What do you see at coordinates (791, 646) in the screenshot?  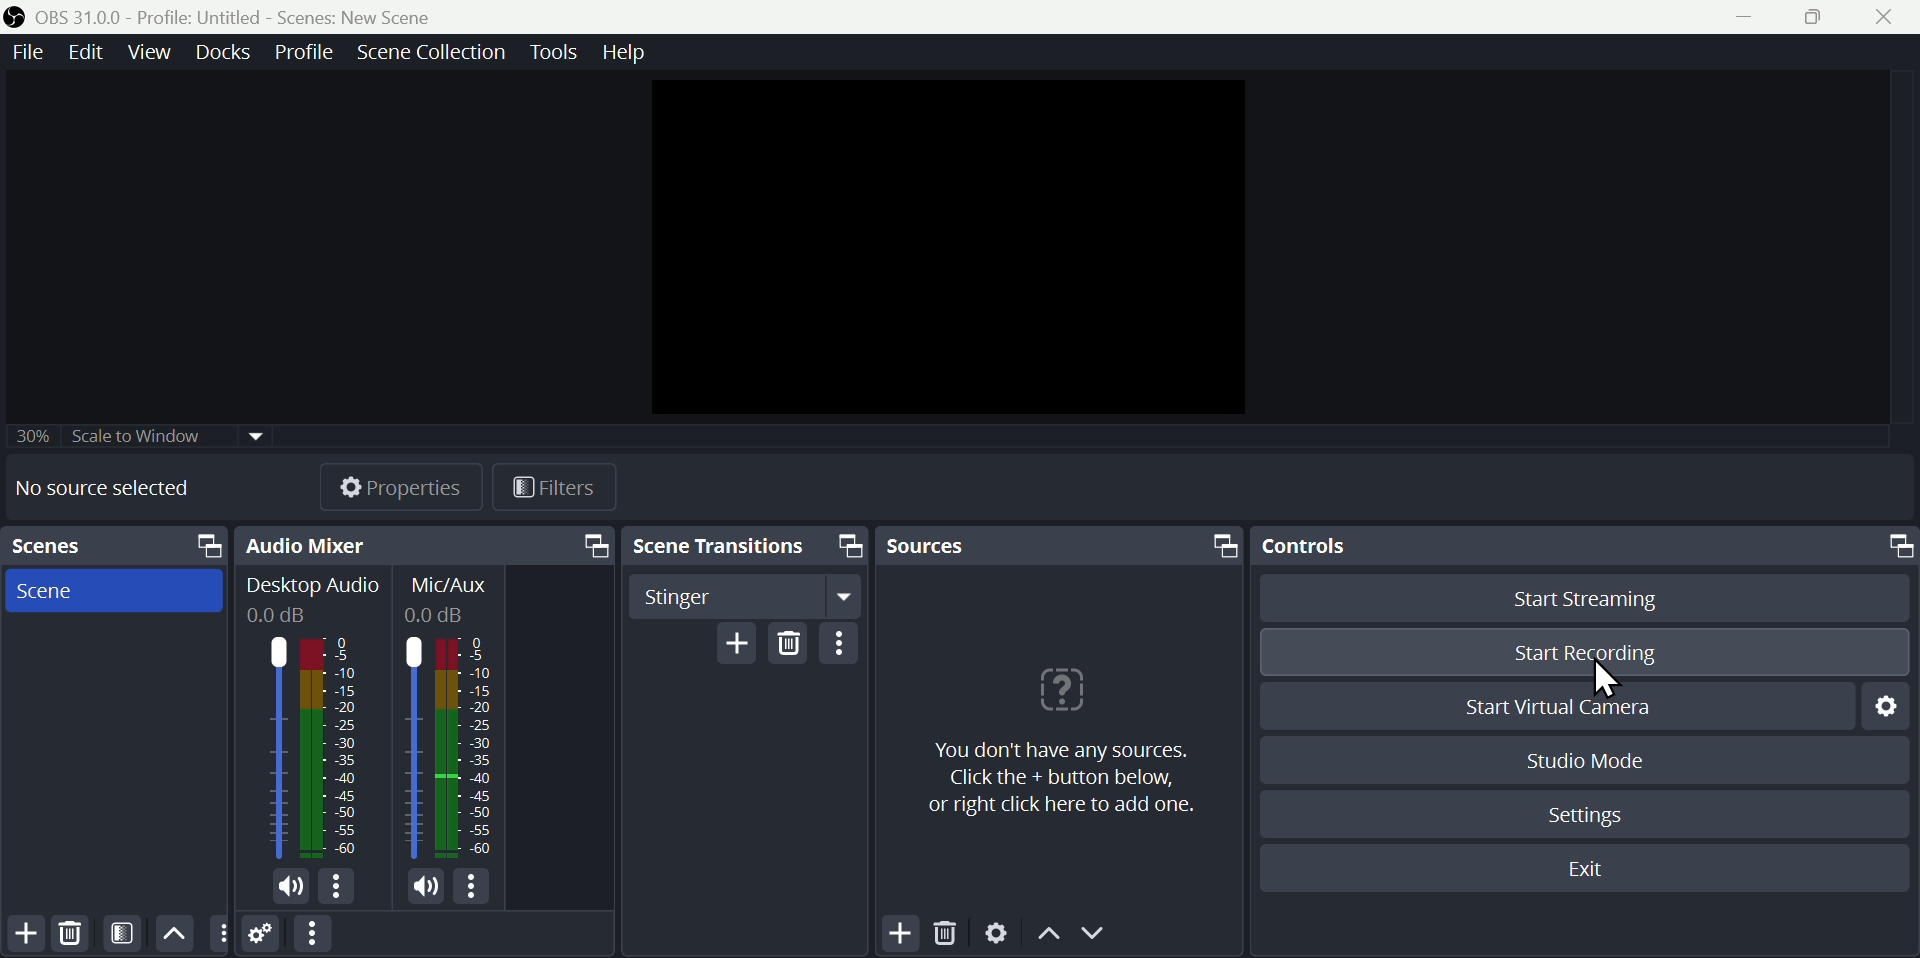 I see `Delete` at bounding box center [791, 646].